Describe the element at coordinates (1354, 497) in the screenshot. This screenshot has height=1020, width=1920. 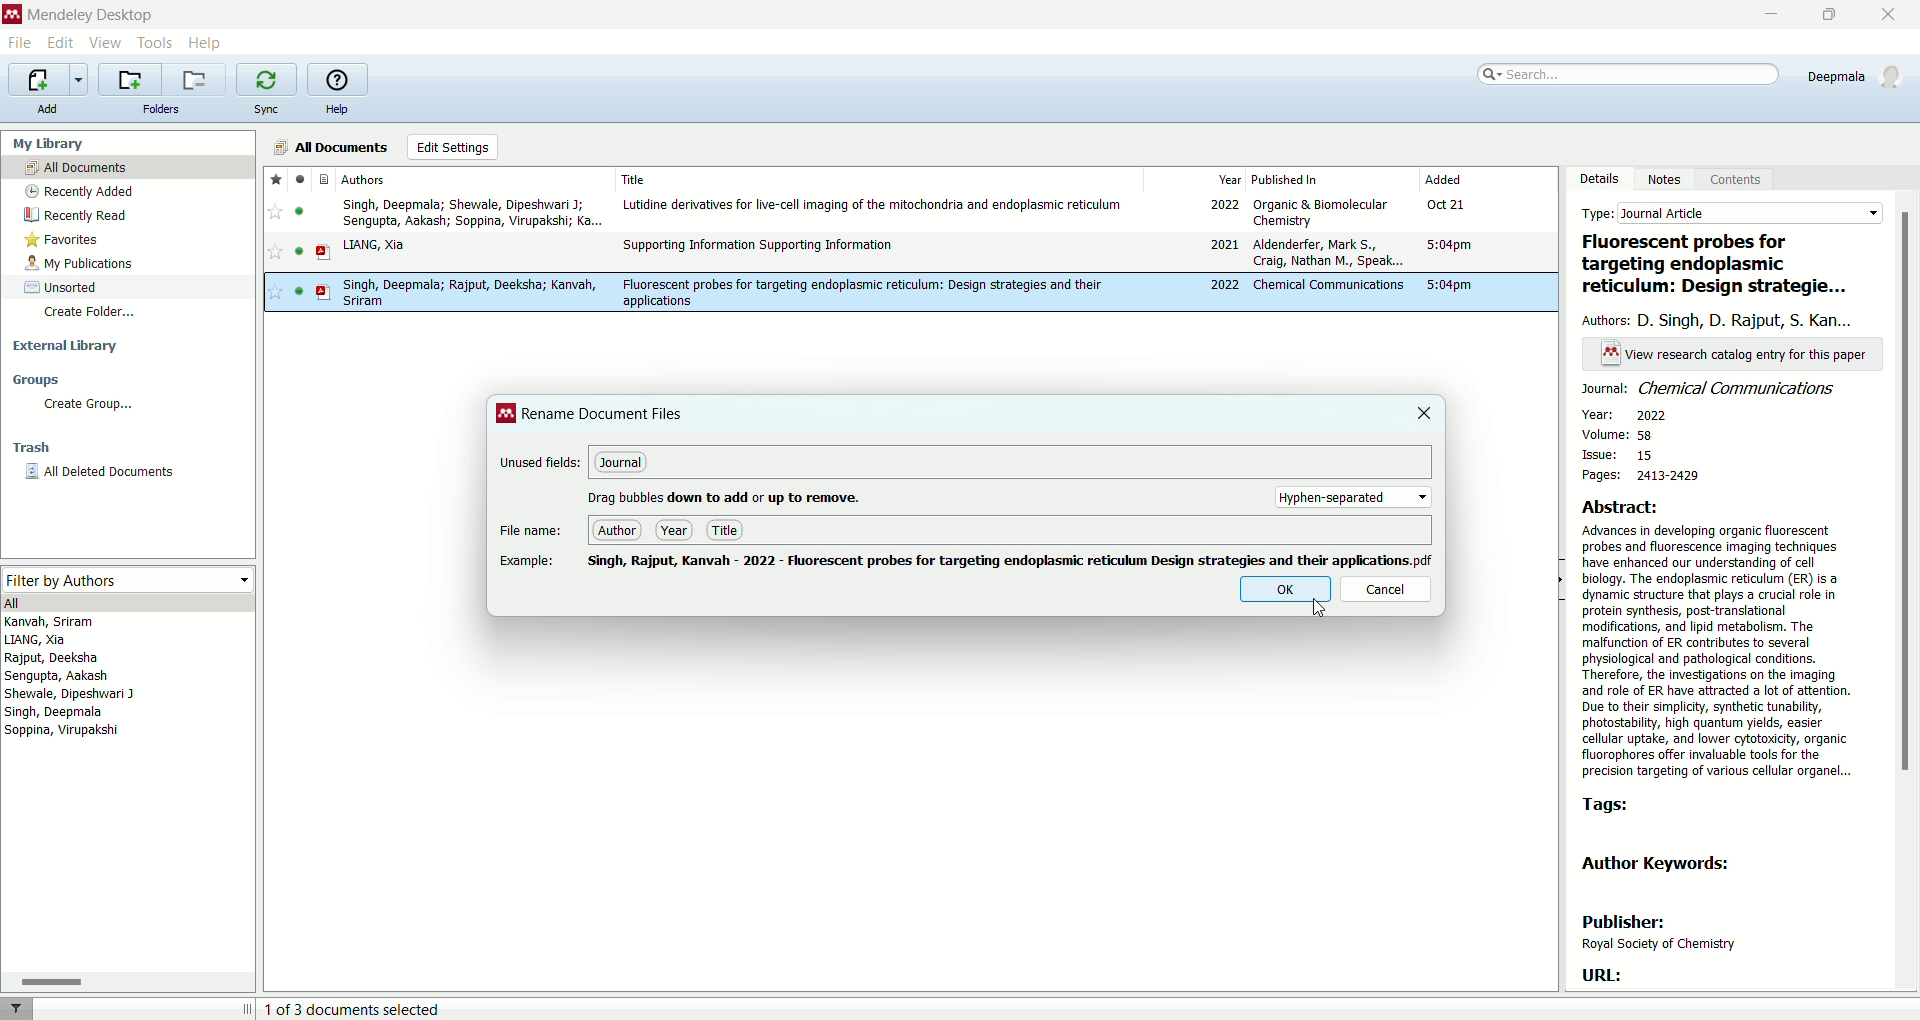
I see `hyphen-separated` at that location.